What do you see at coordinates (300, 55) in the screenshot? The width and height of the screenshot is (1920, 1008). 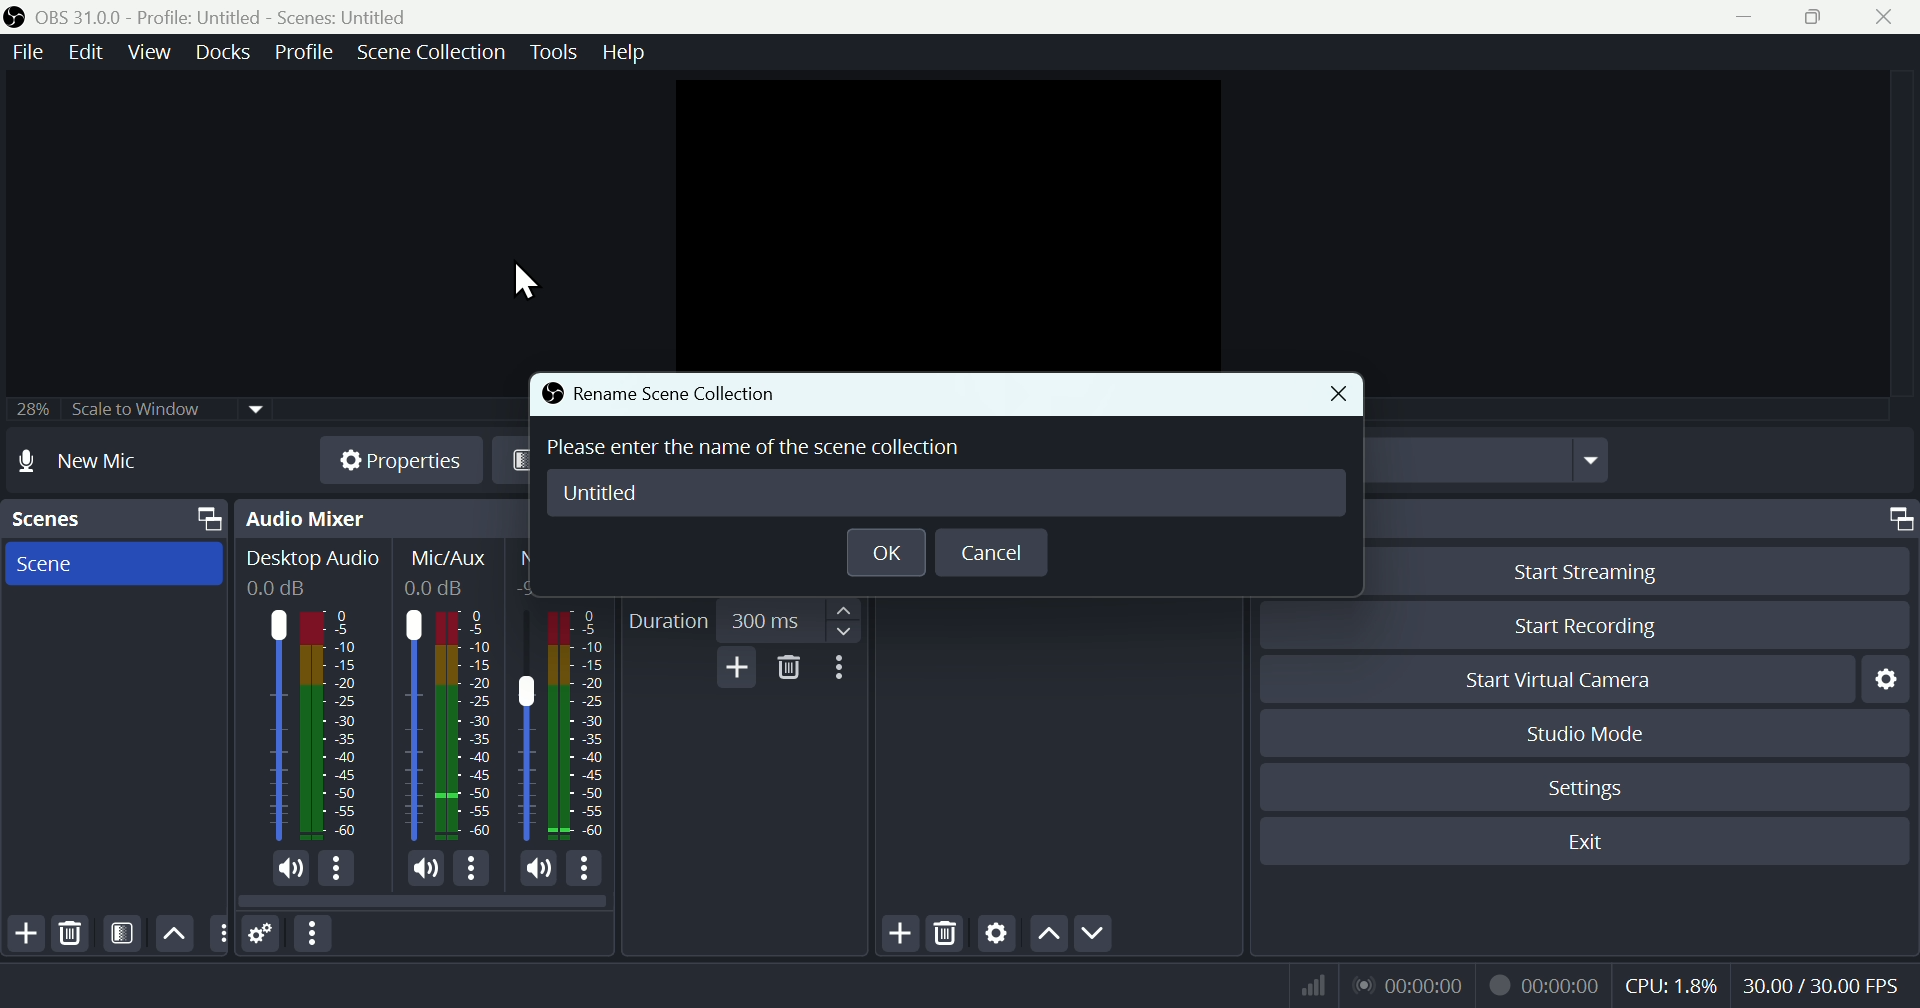 I see `Profile` at bounding box center [300, 55].